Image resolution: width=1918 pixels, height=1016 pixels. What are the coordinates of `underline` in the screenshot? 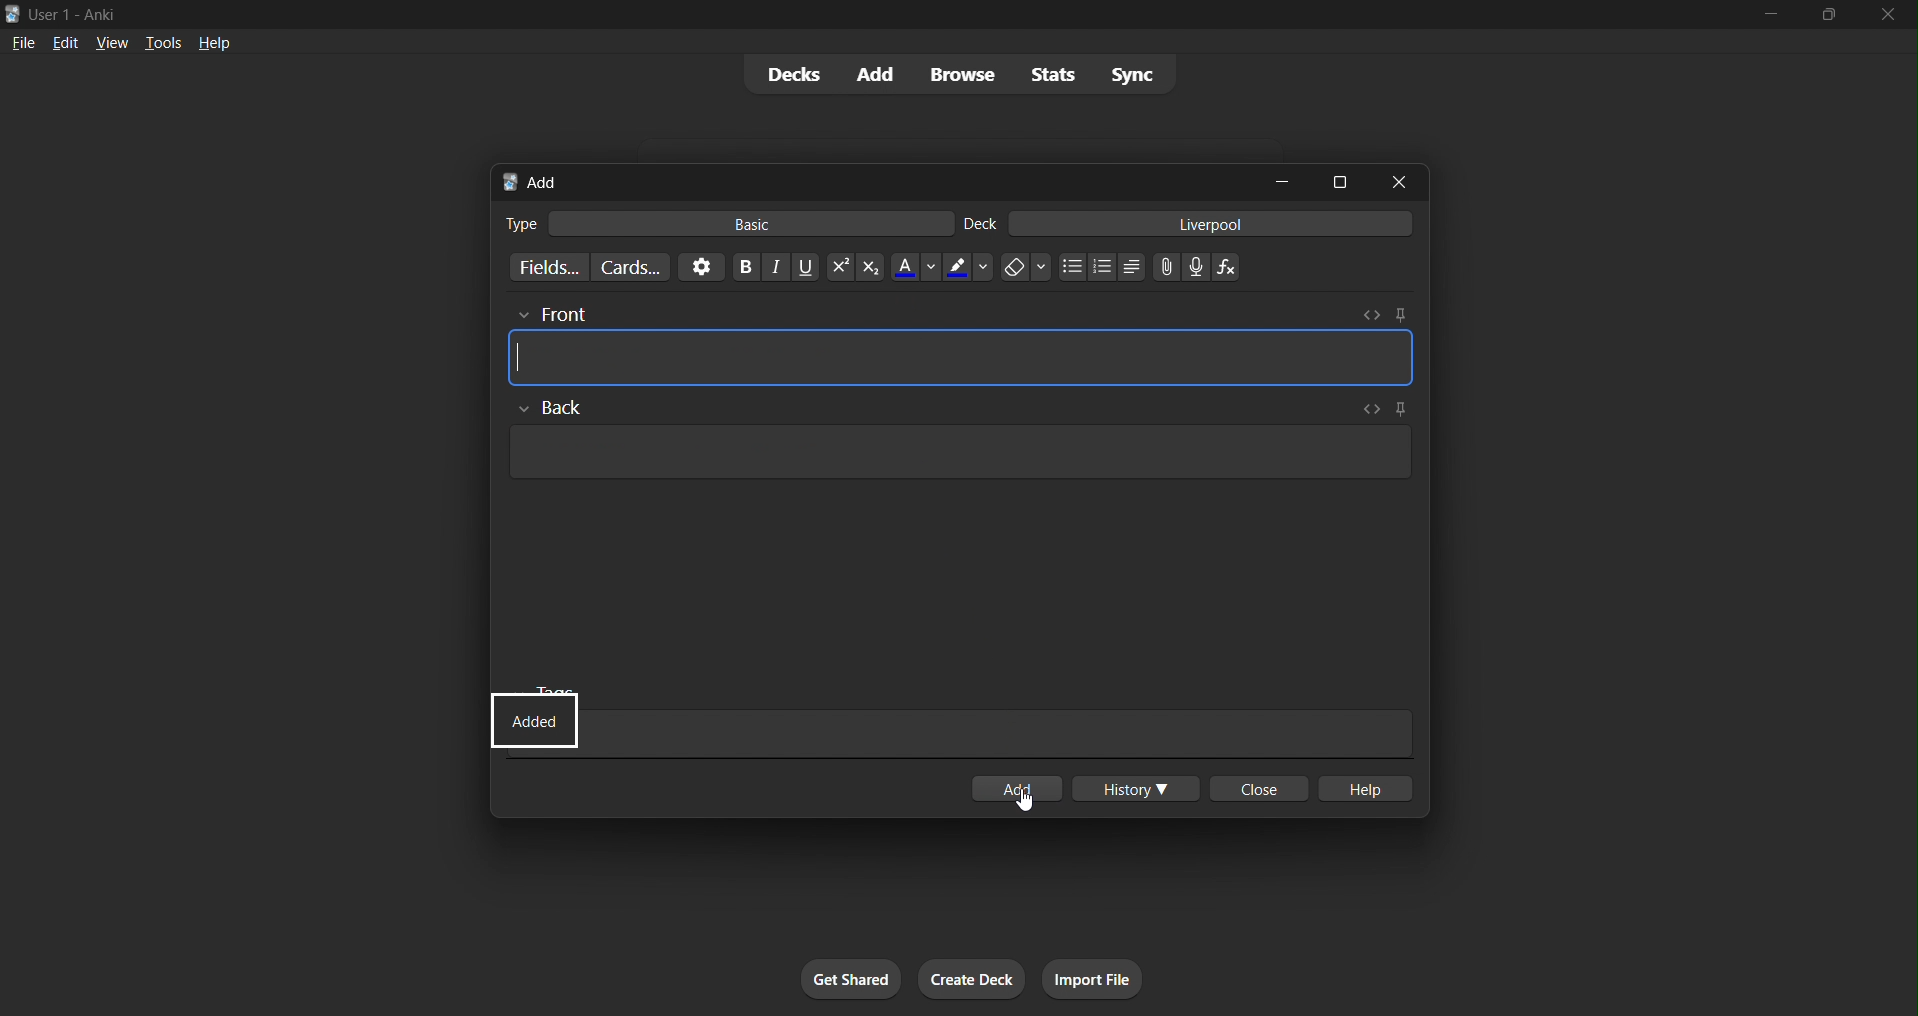 It's located at (799, 266).